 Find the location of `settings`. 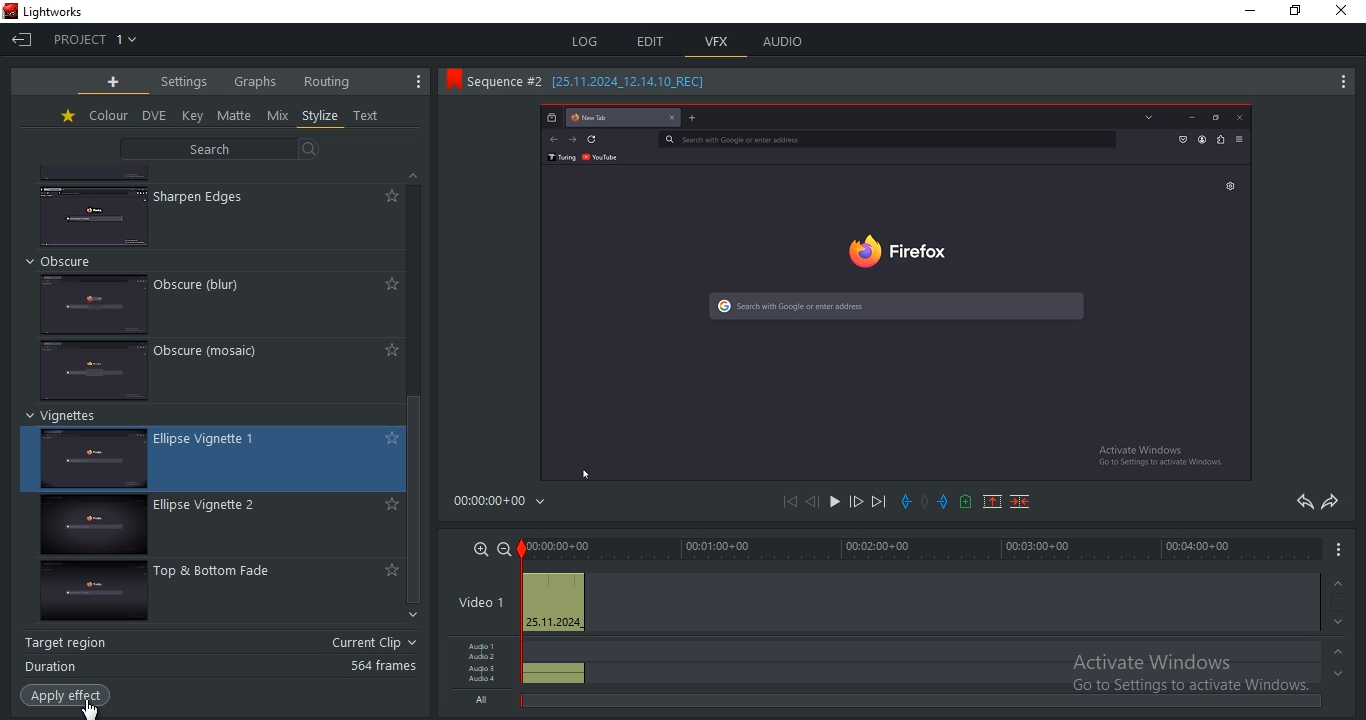

settings is located at coordinates (187, 82).